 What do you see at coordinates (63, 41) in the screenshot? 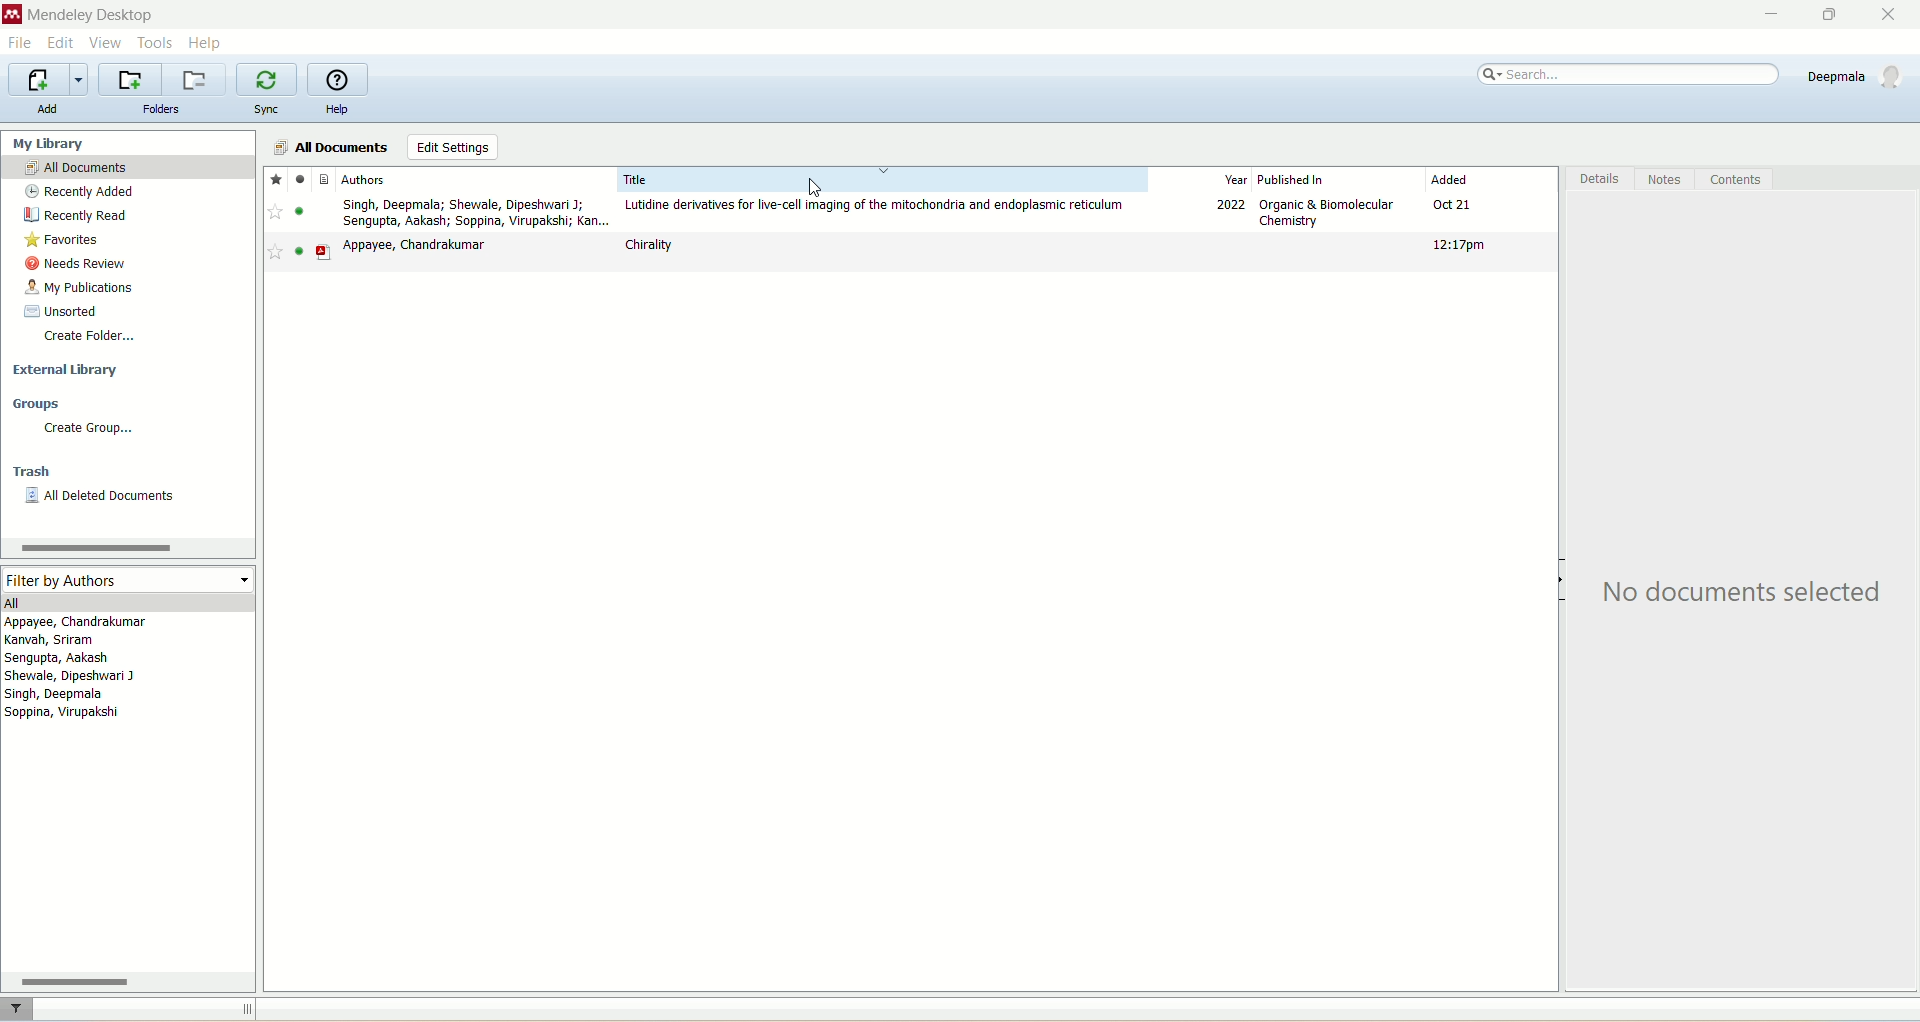
I see `edit` at bounding box center [63, 41].